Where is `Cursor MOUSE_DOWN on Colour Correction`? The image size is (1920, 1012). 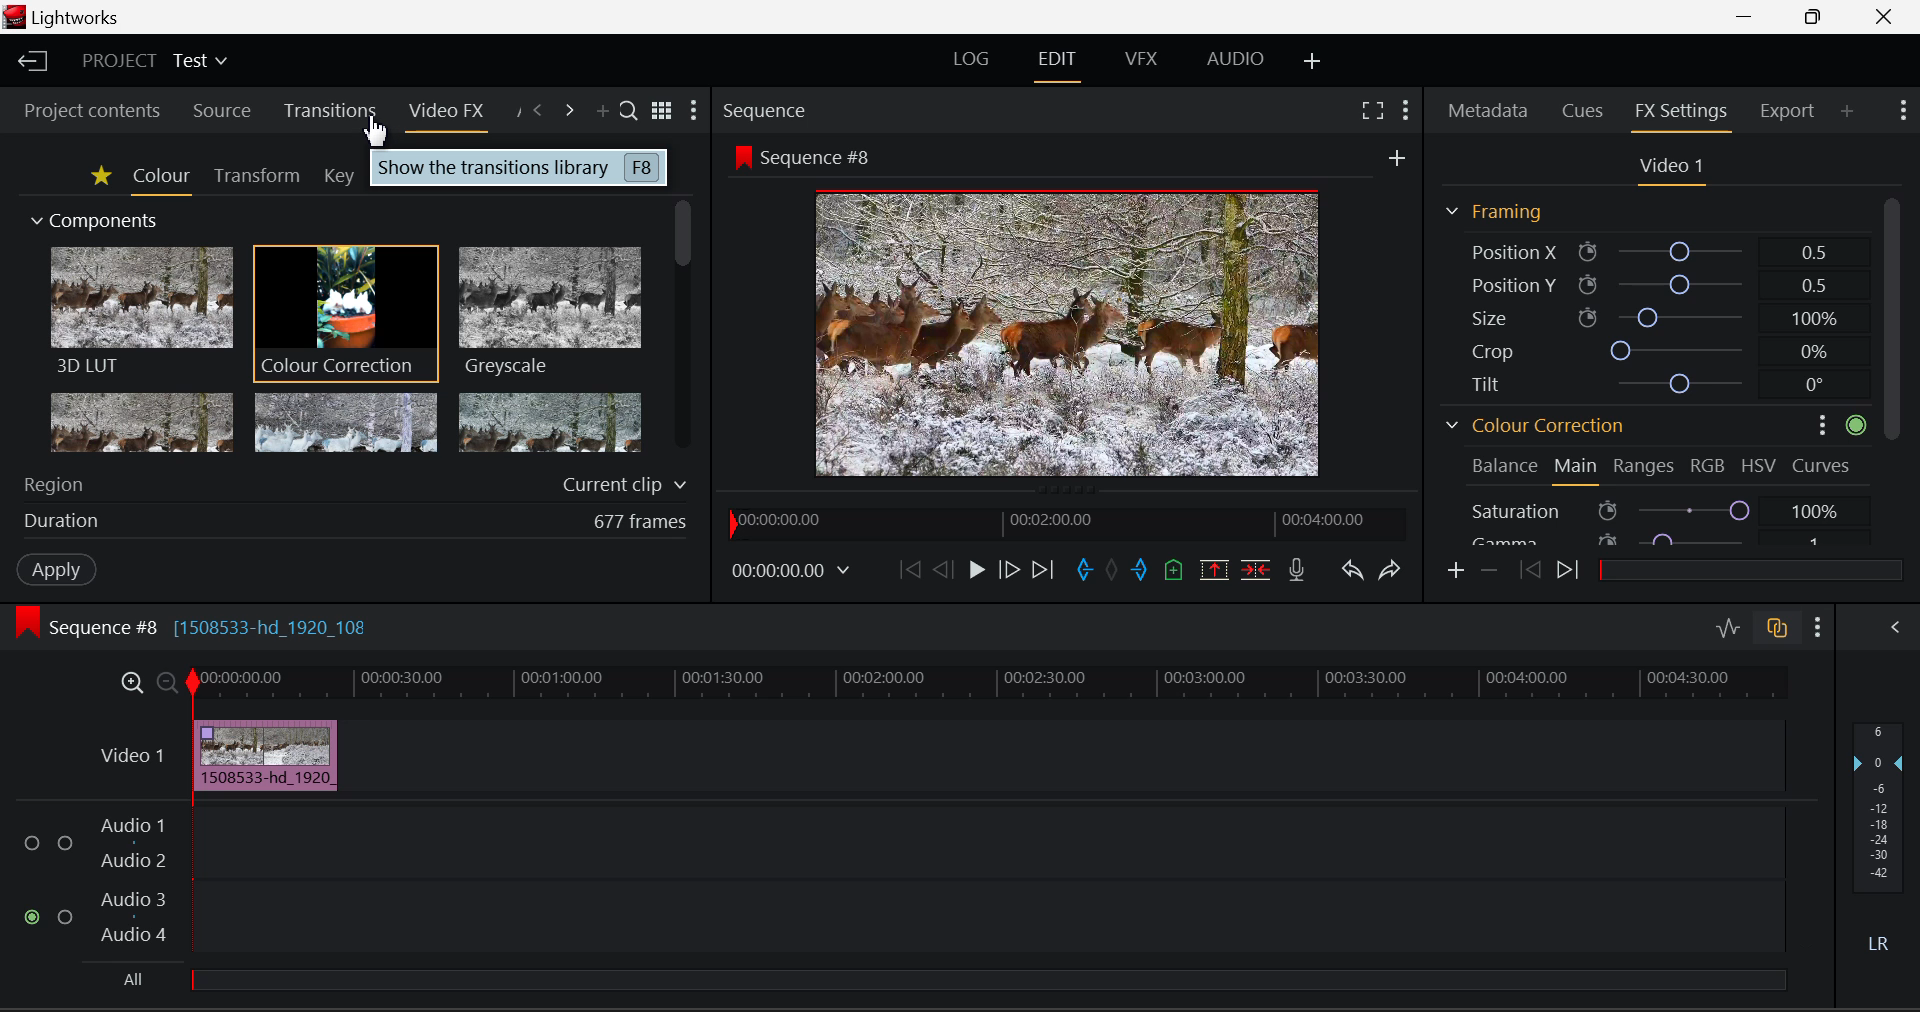
Cursor MOUSE_DOWN on Colour Correction is located at coordinates (346, 312).